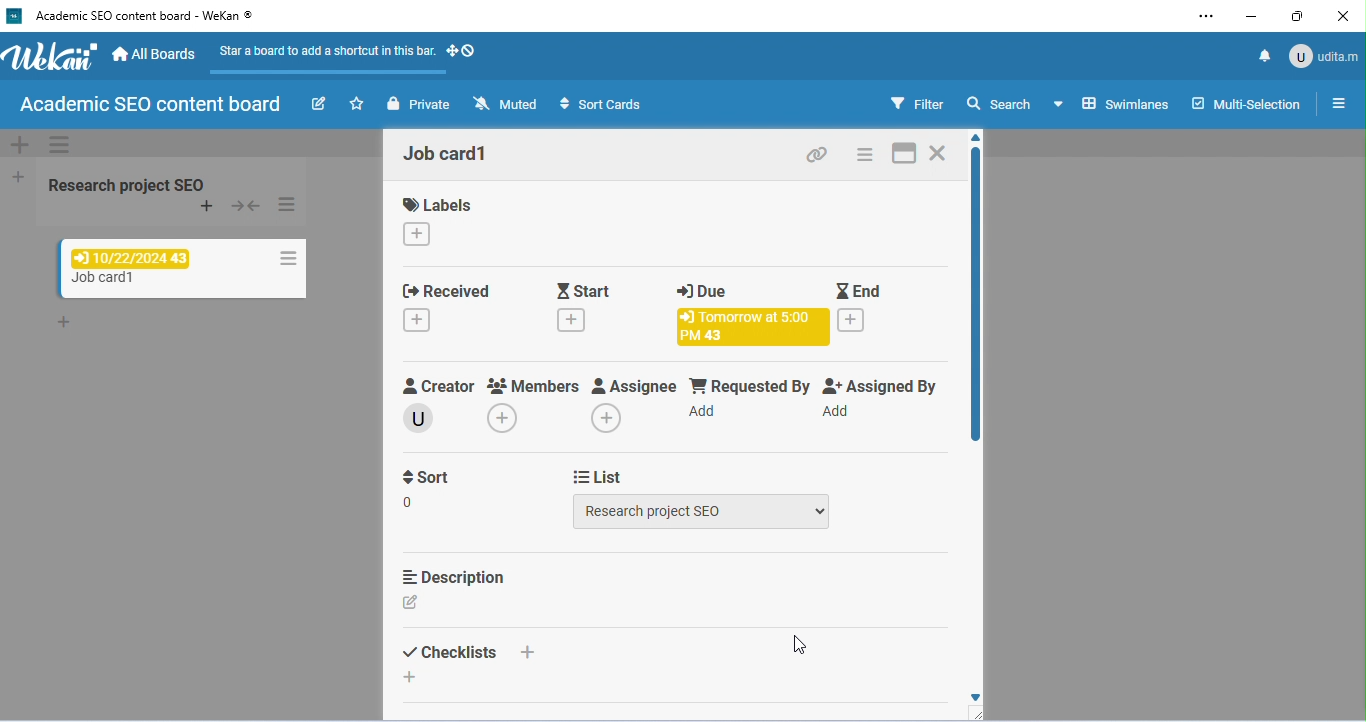 This screenshot has height=722, width=1366. Describe the element at coordinates (941, 152) in the screenshot. I see `close card` at that location.